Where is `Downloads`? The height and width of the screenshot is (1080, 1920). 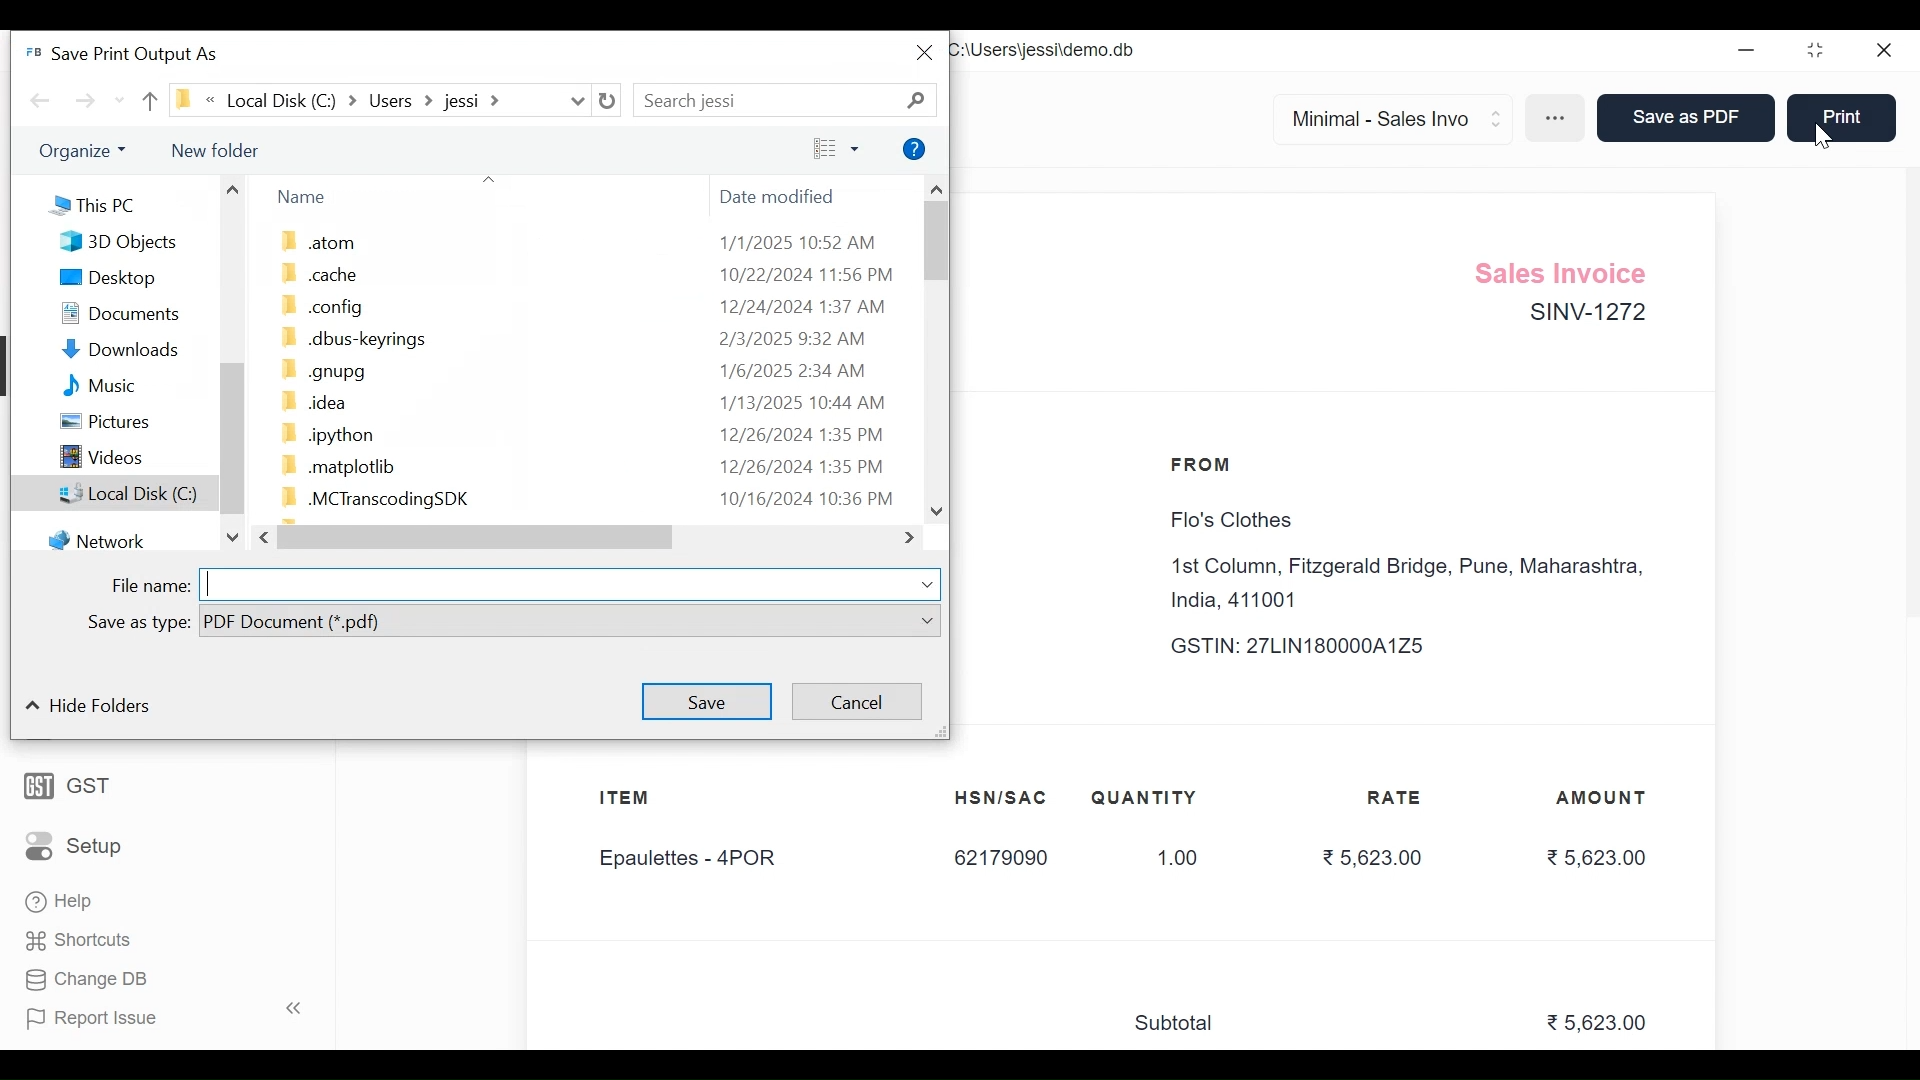
Downloads is located at coordinates (110, 349).